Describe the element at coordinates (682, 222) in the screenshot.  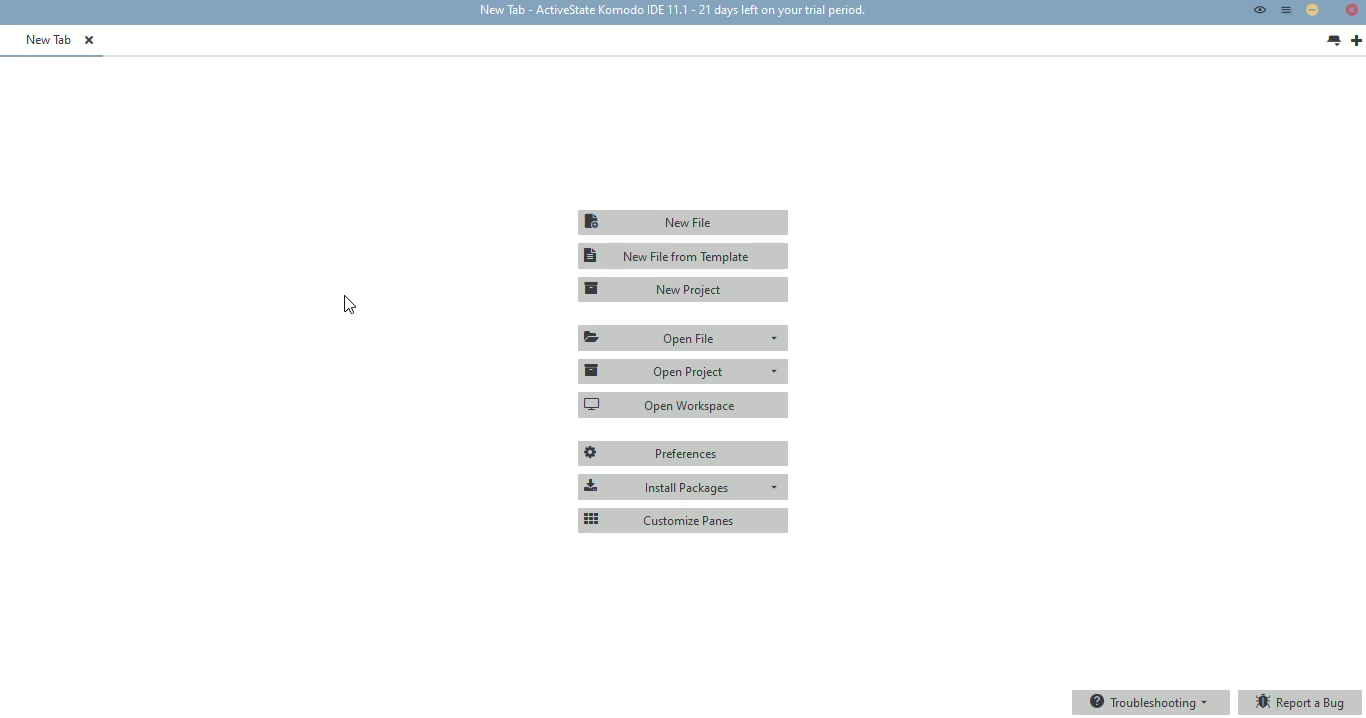
I see `new file` at that location.